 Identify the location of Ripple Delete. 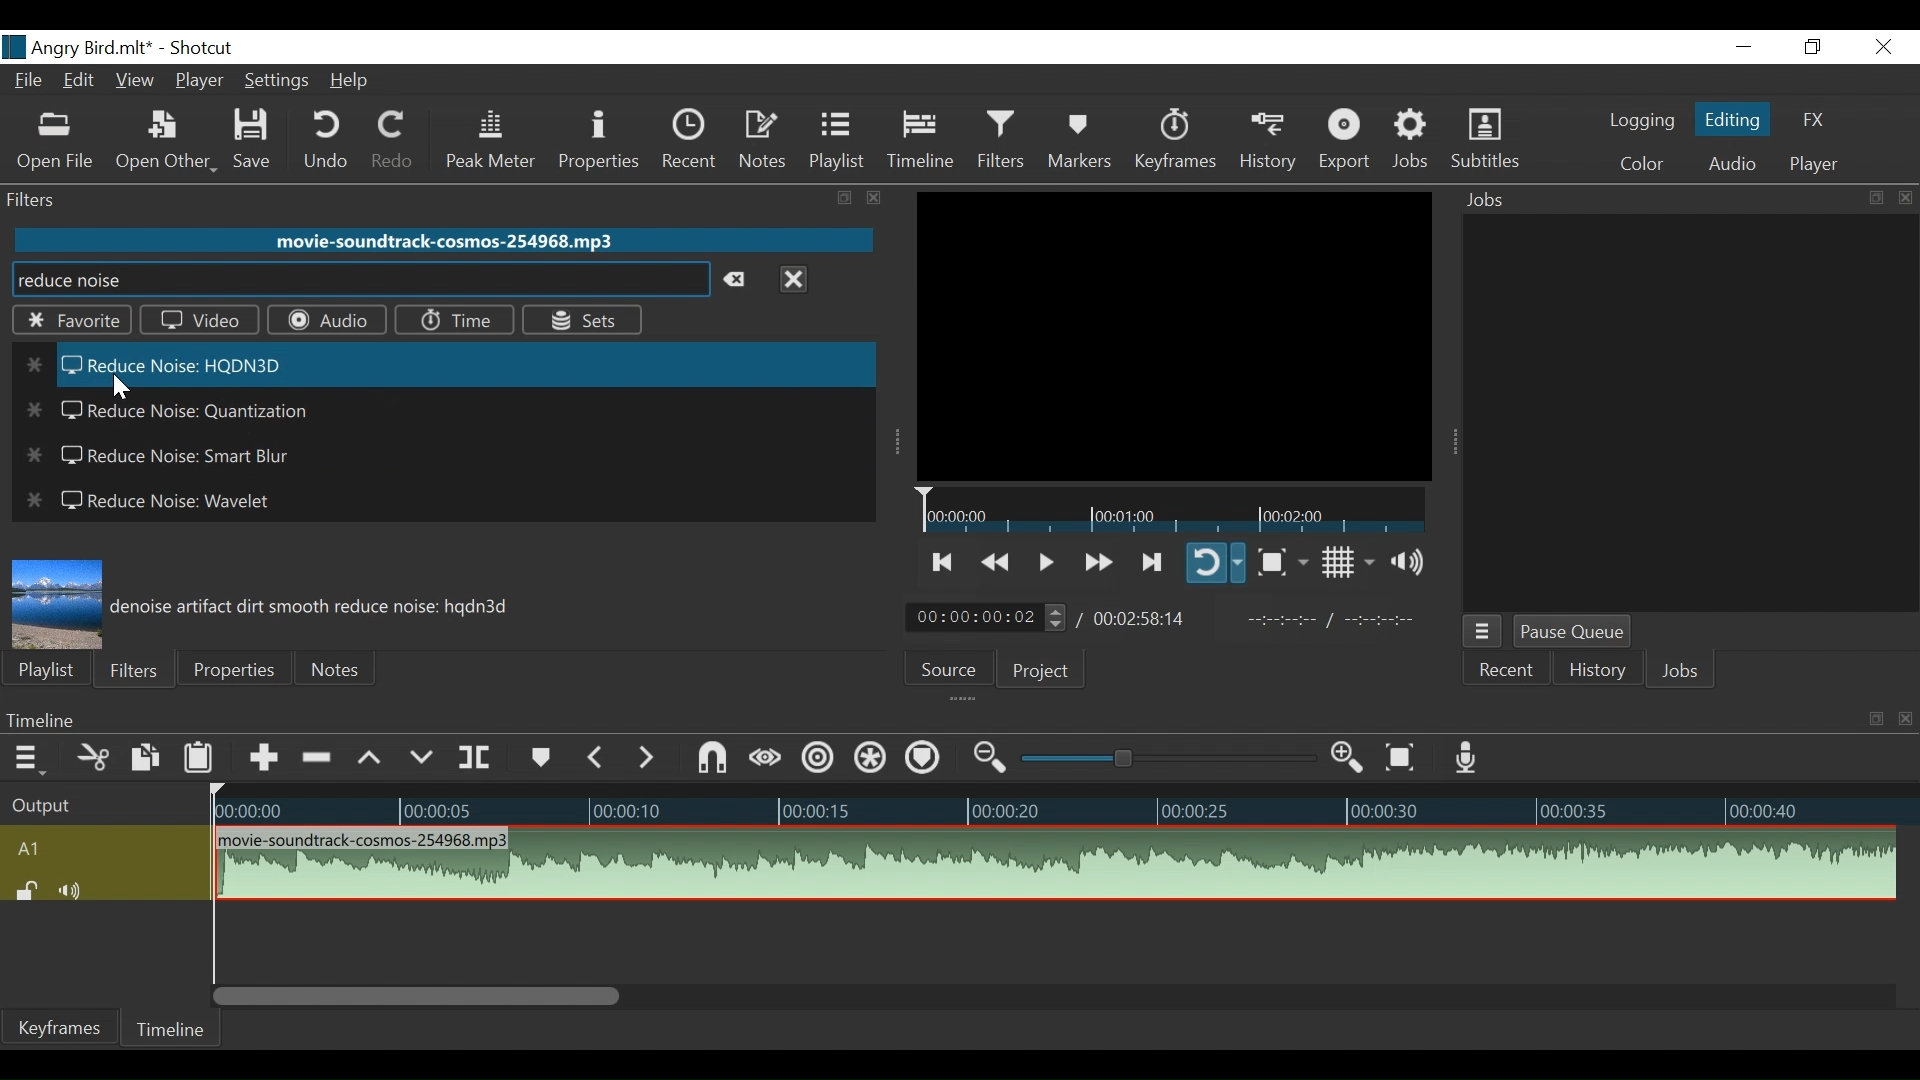
(319, 757).